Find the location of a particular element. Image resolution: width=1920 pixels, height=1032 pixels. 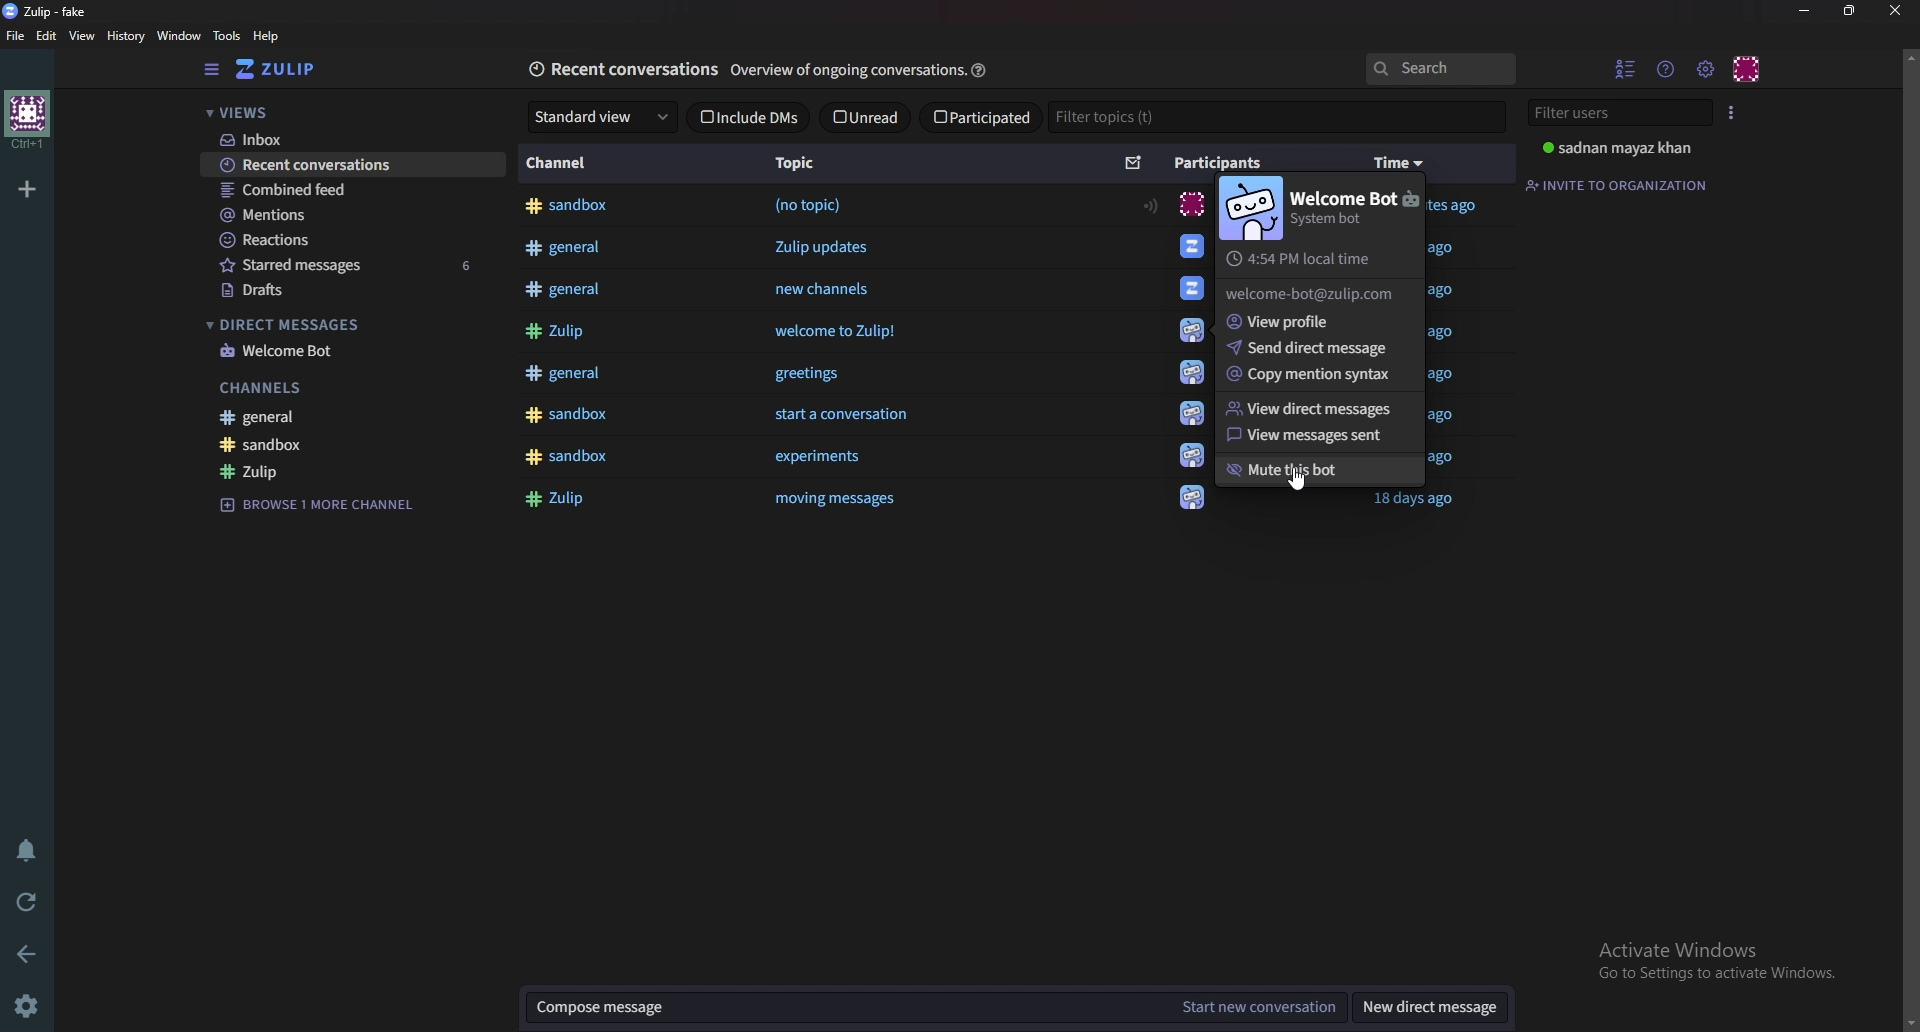

sandbox is located at coordinates (351, 442).